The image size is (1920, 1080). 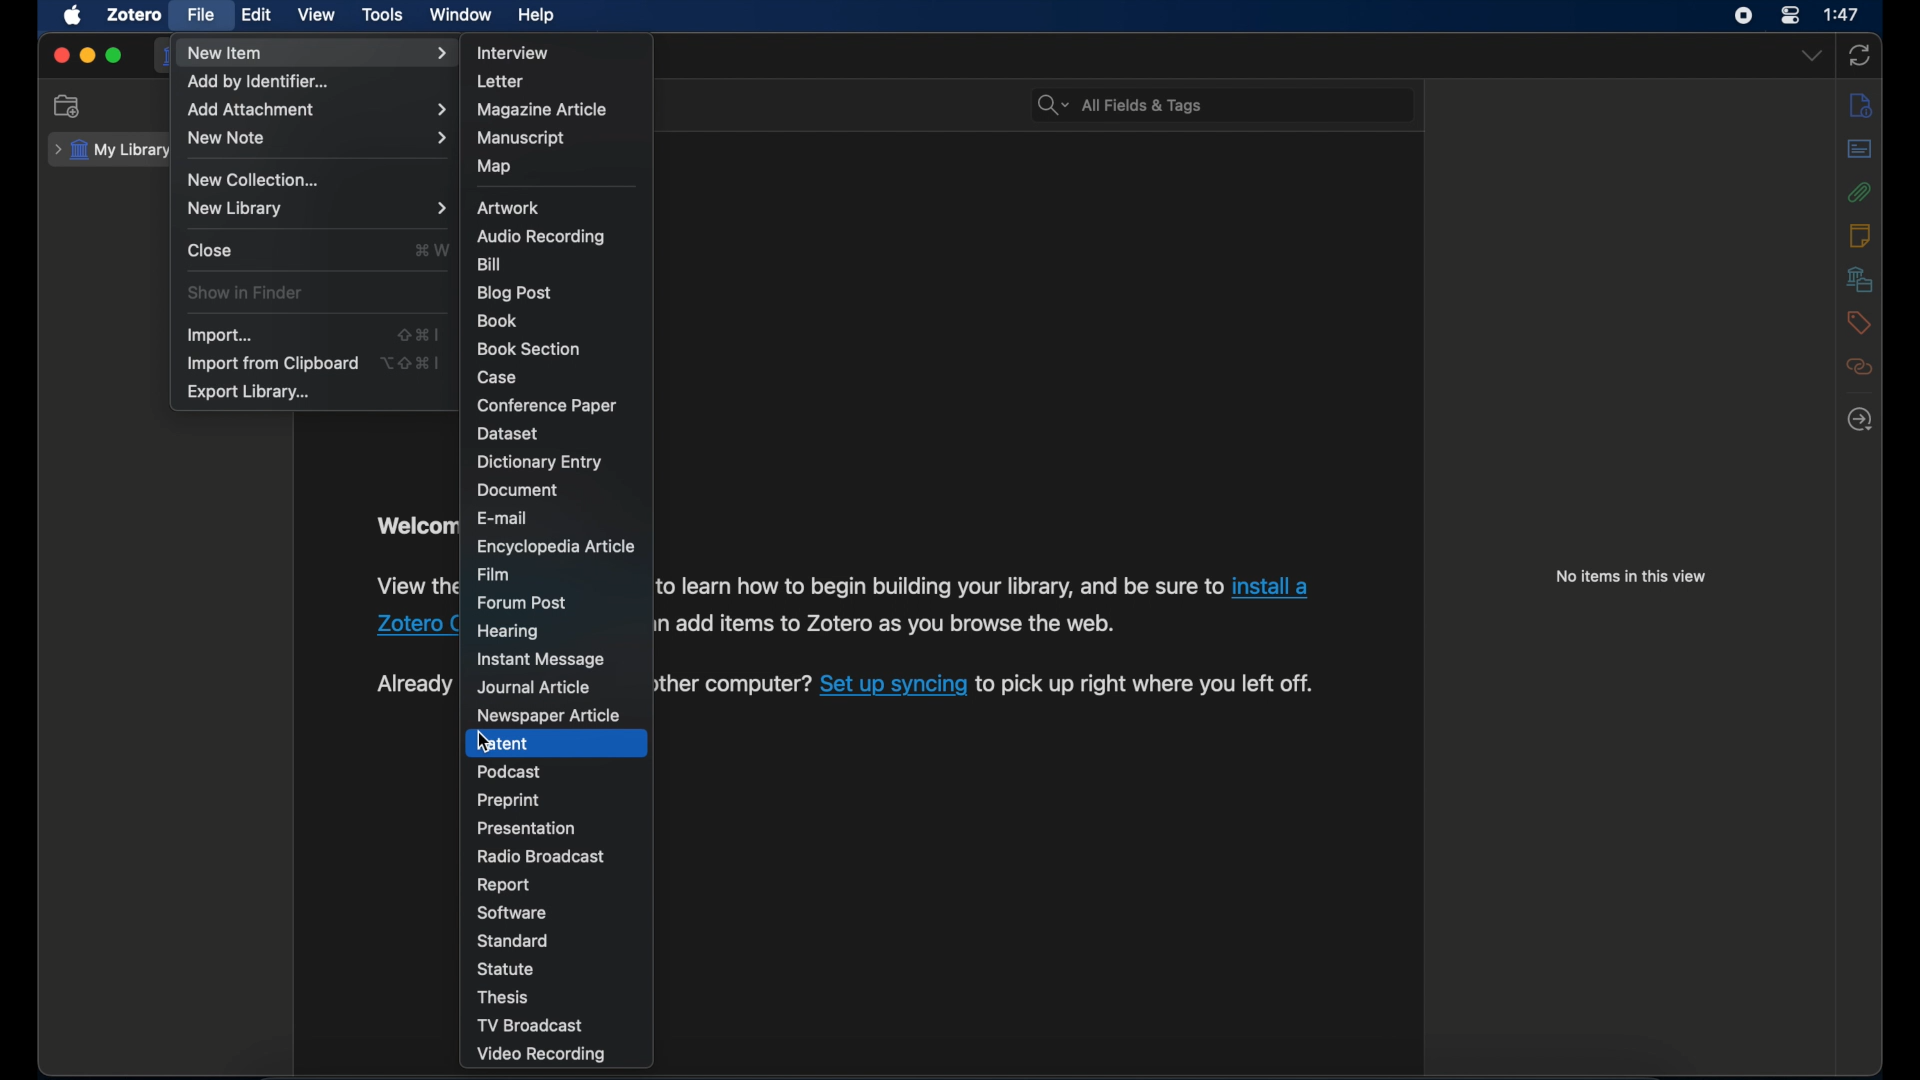 I want to click on book section, so click(x=529, y=350).